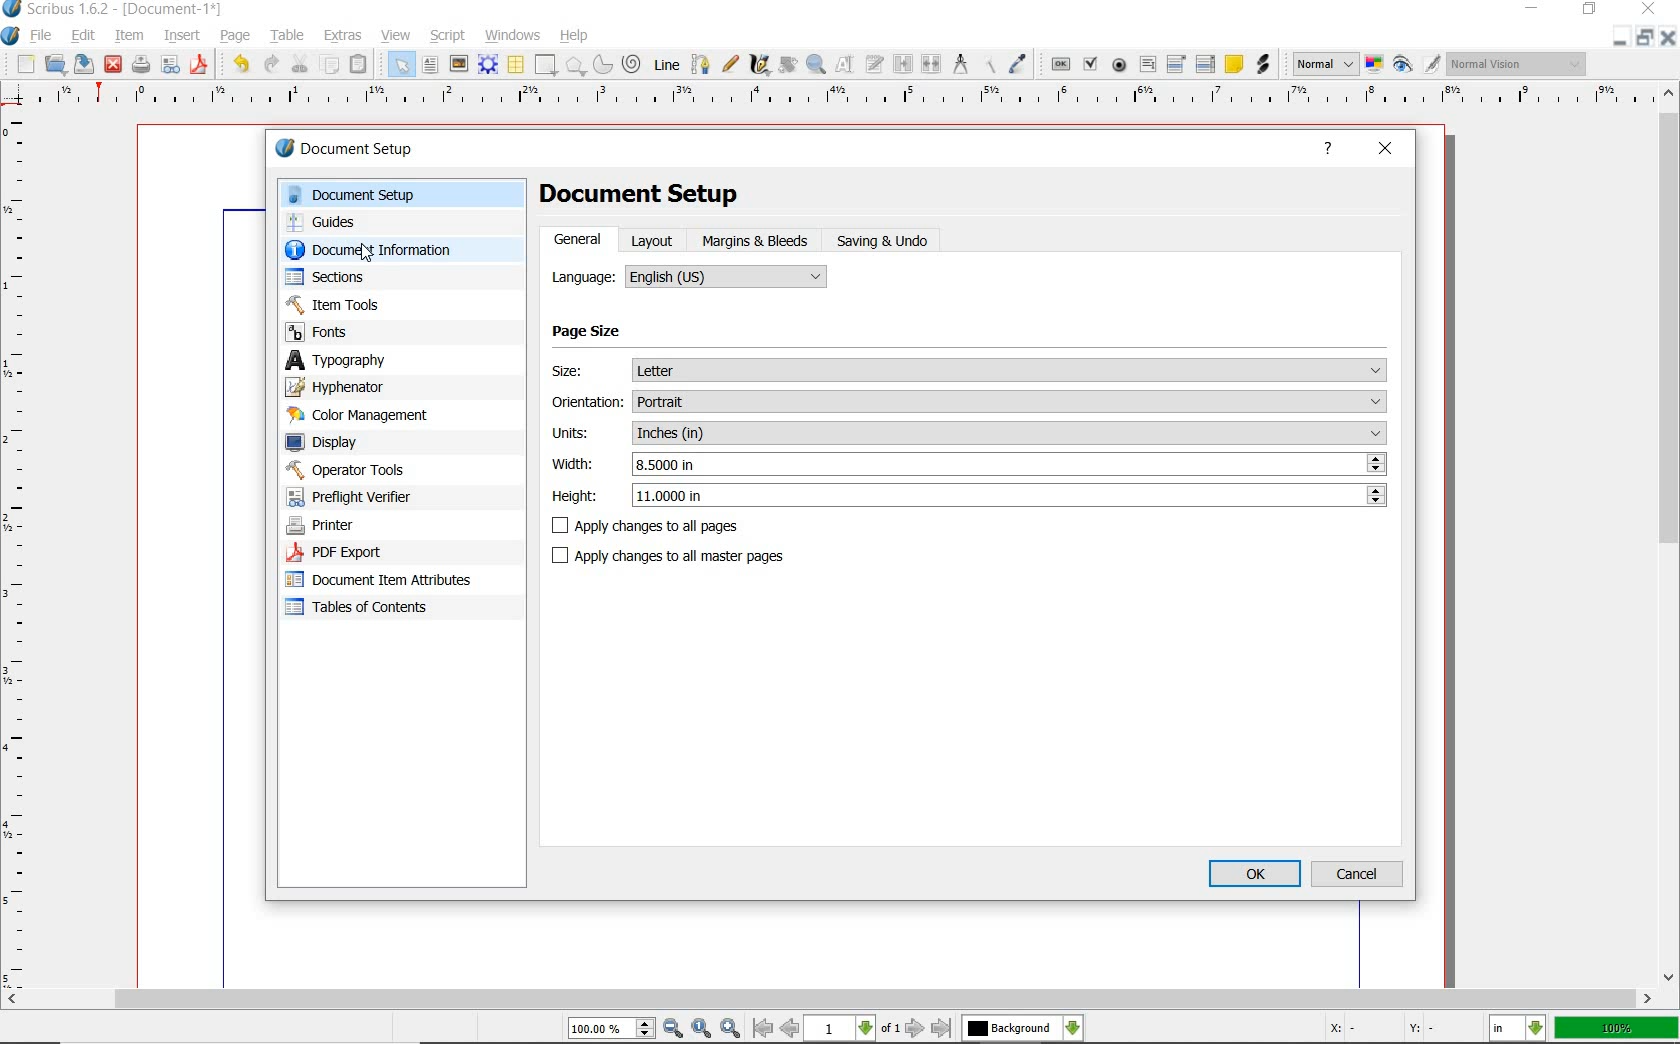 The width and height of the screenshot is (1680, 1044). I want to click on pdf list box, so click(1204, 64).